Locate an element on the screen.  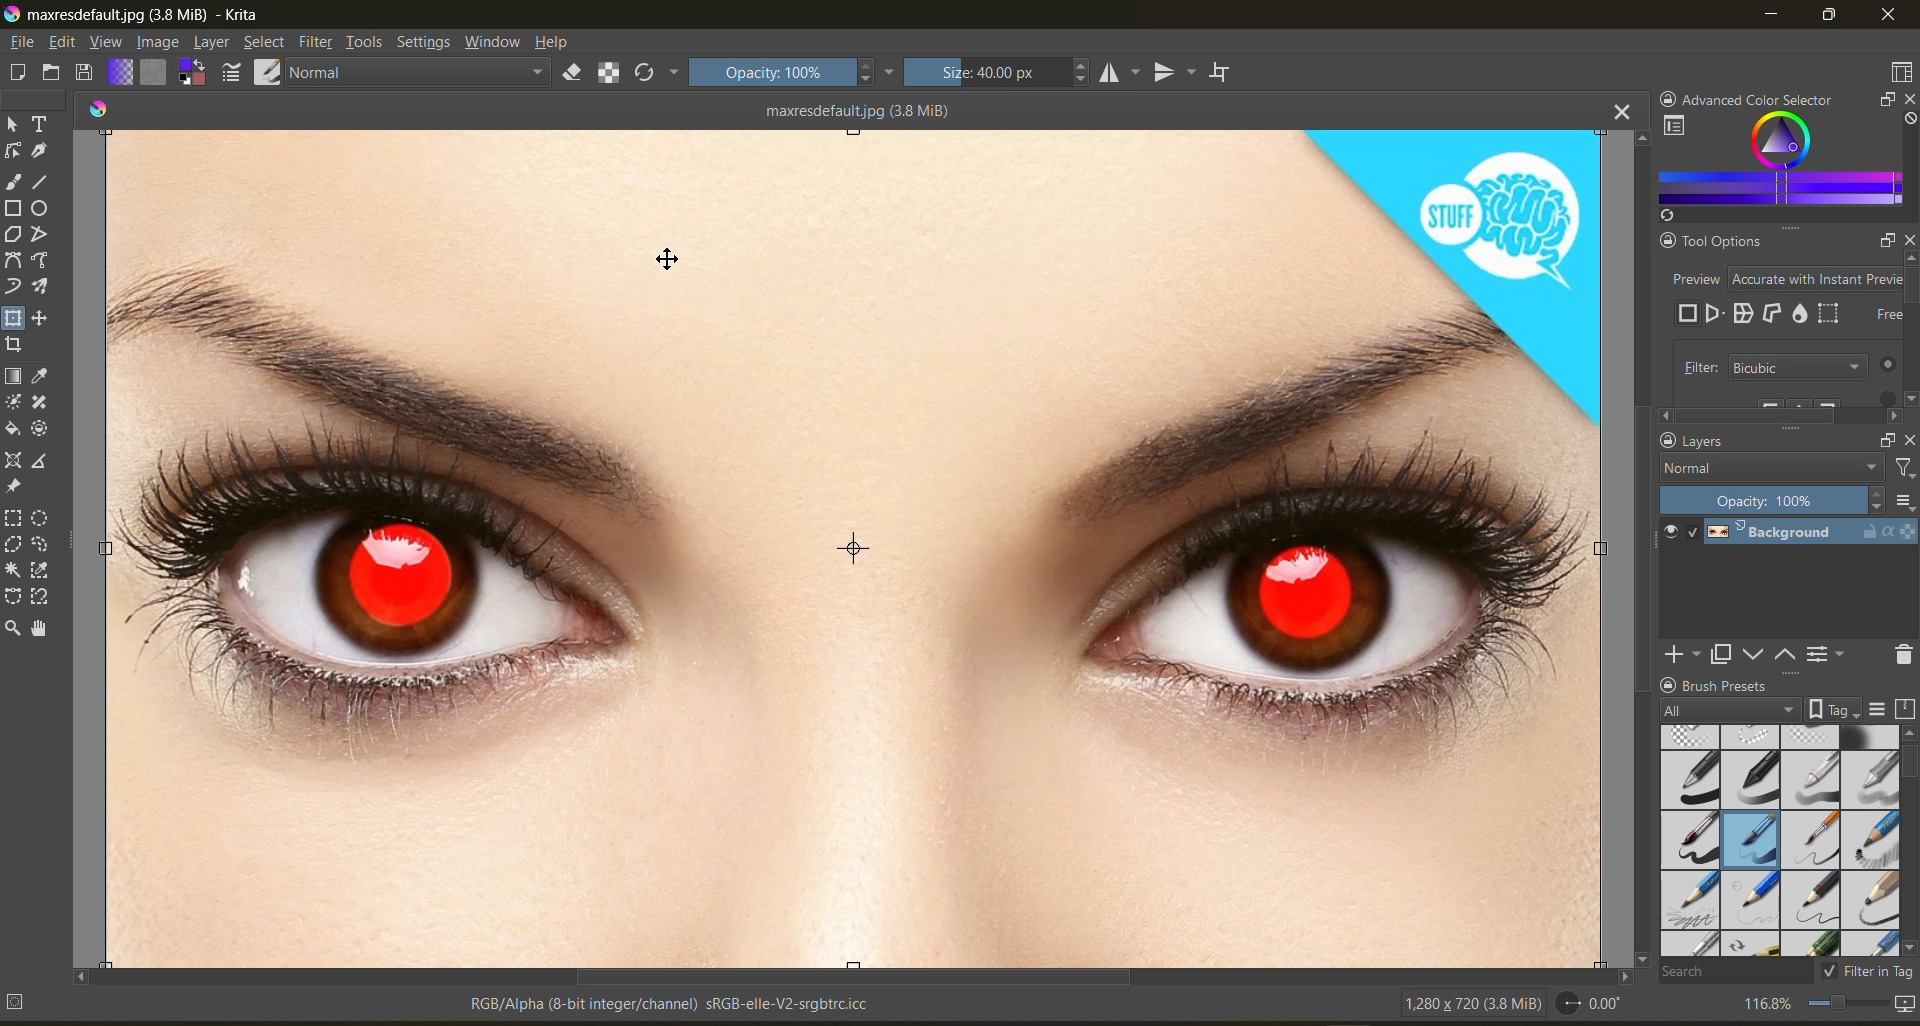
preview is located at coordinates (1714, 313).